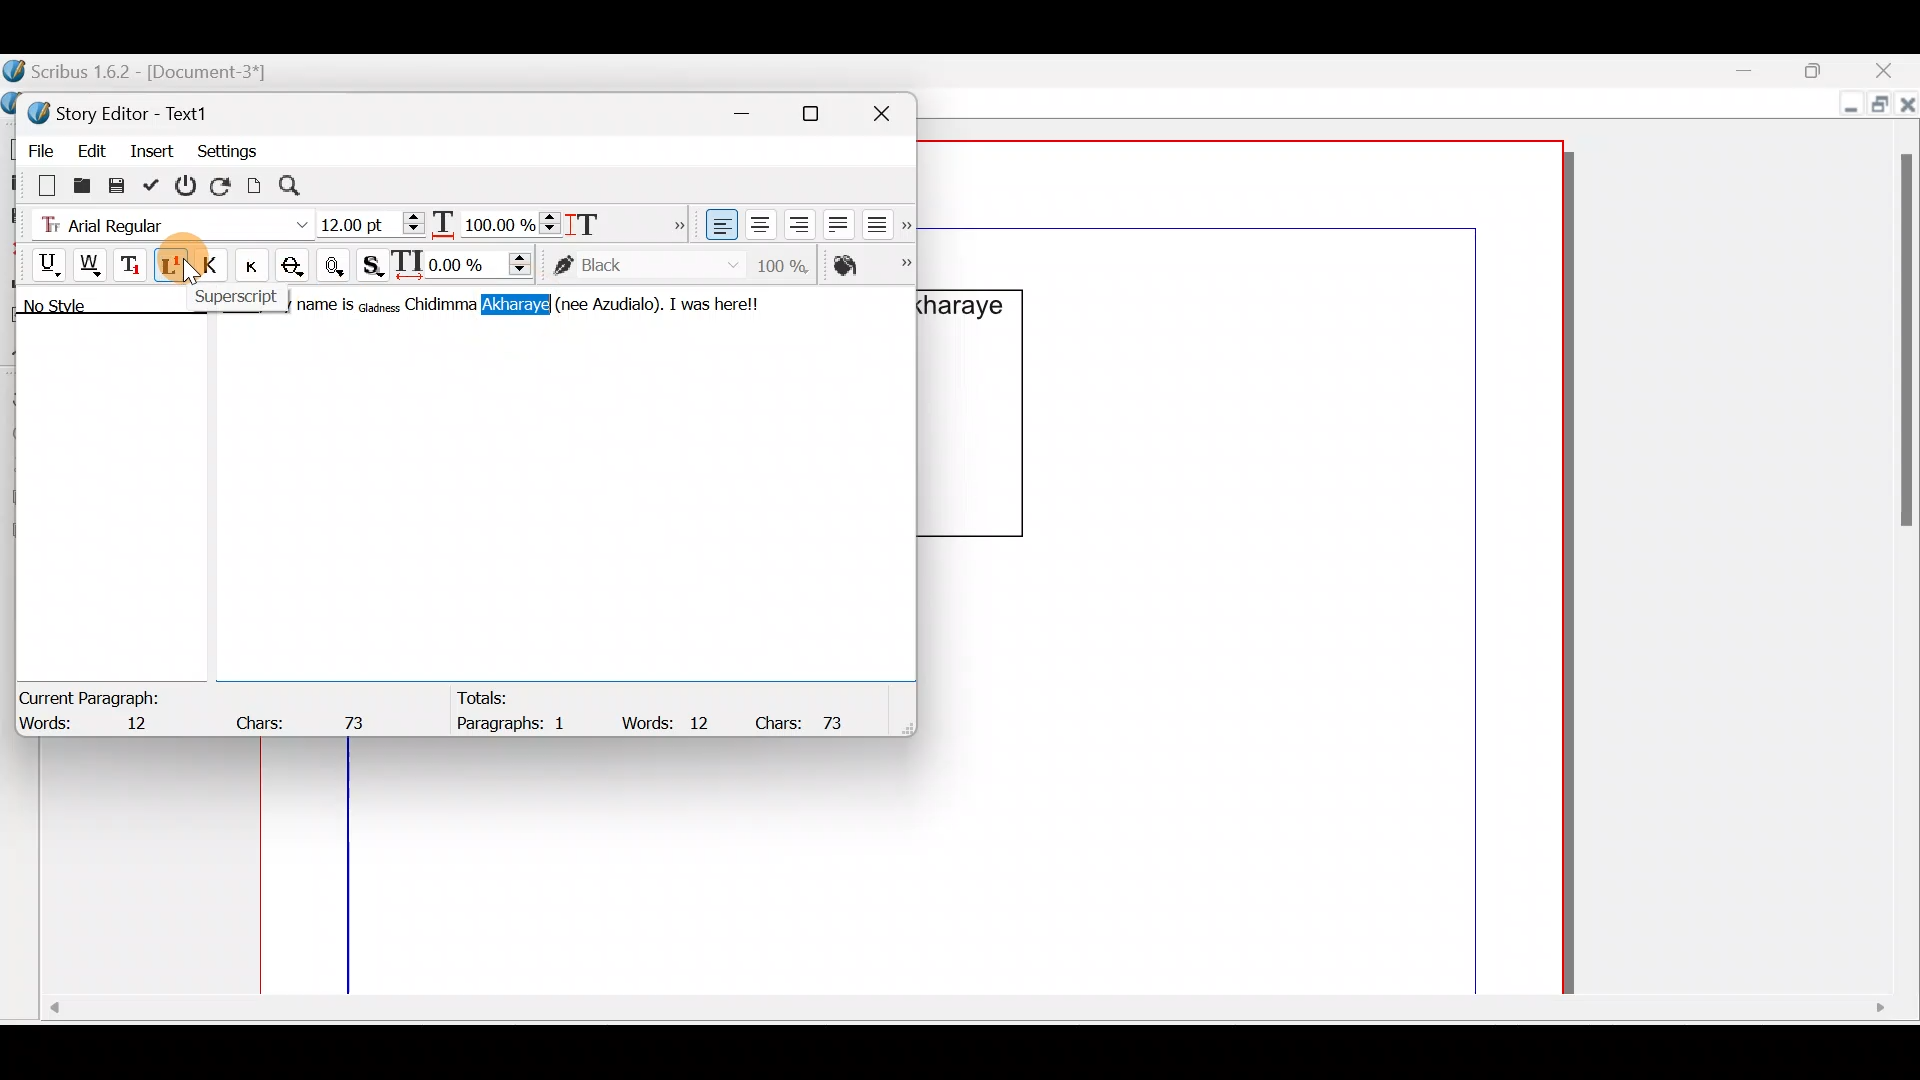 The image size is (1920, 1080). What do you see at coordinates (255, 183) in the screenshot?
I see `Update text frame` at bounding box center [255, 183].